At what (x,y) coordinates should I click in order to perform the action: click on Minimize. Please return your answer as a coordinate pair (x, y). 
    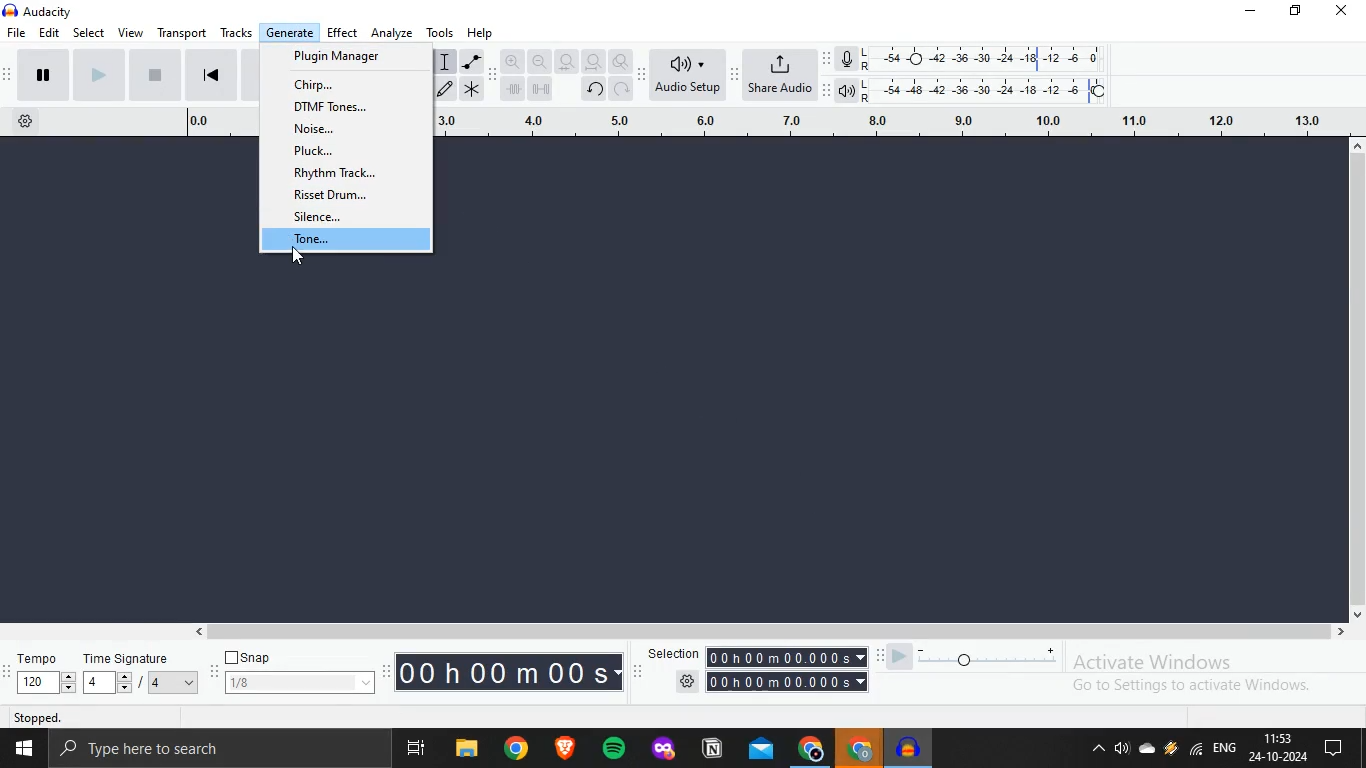
    Looking at the image, I should click on (1255, 12).